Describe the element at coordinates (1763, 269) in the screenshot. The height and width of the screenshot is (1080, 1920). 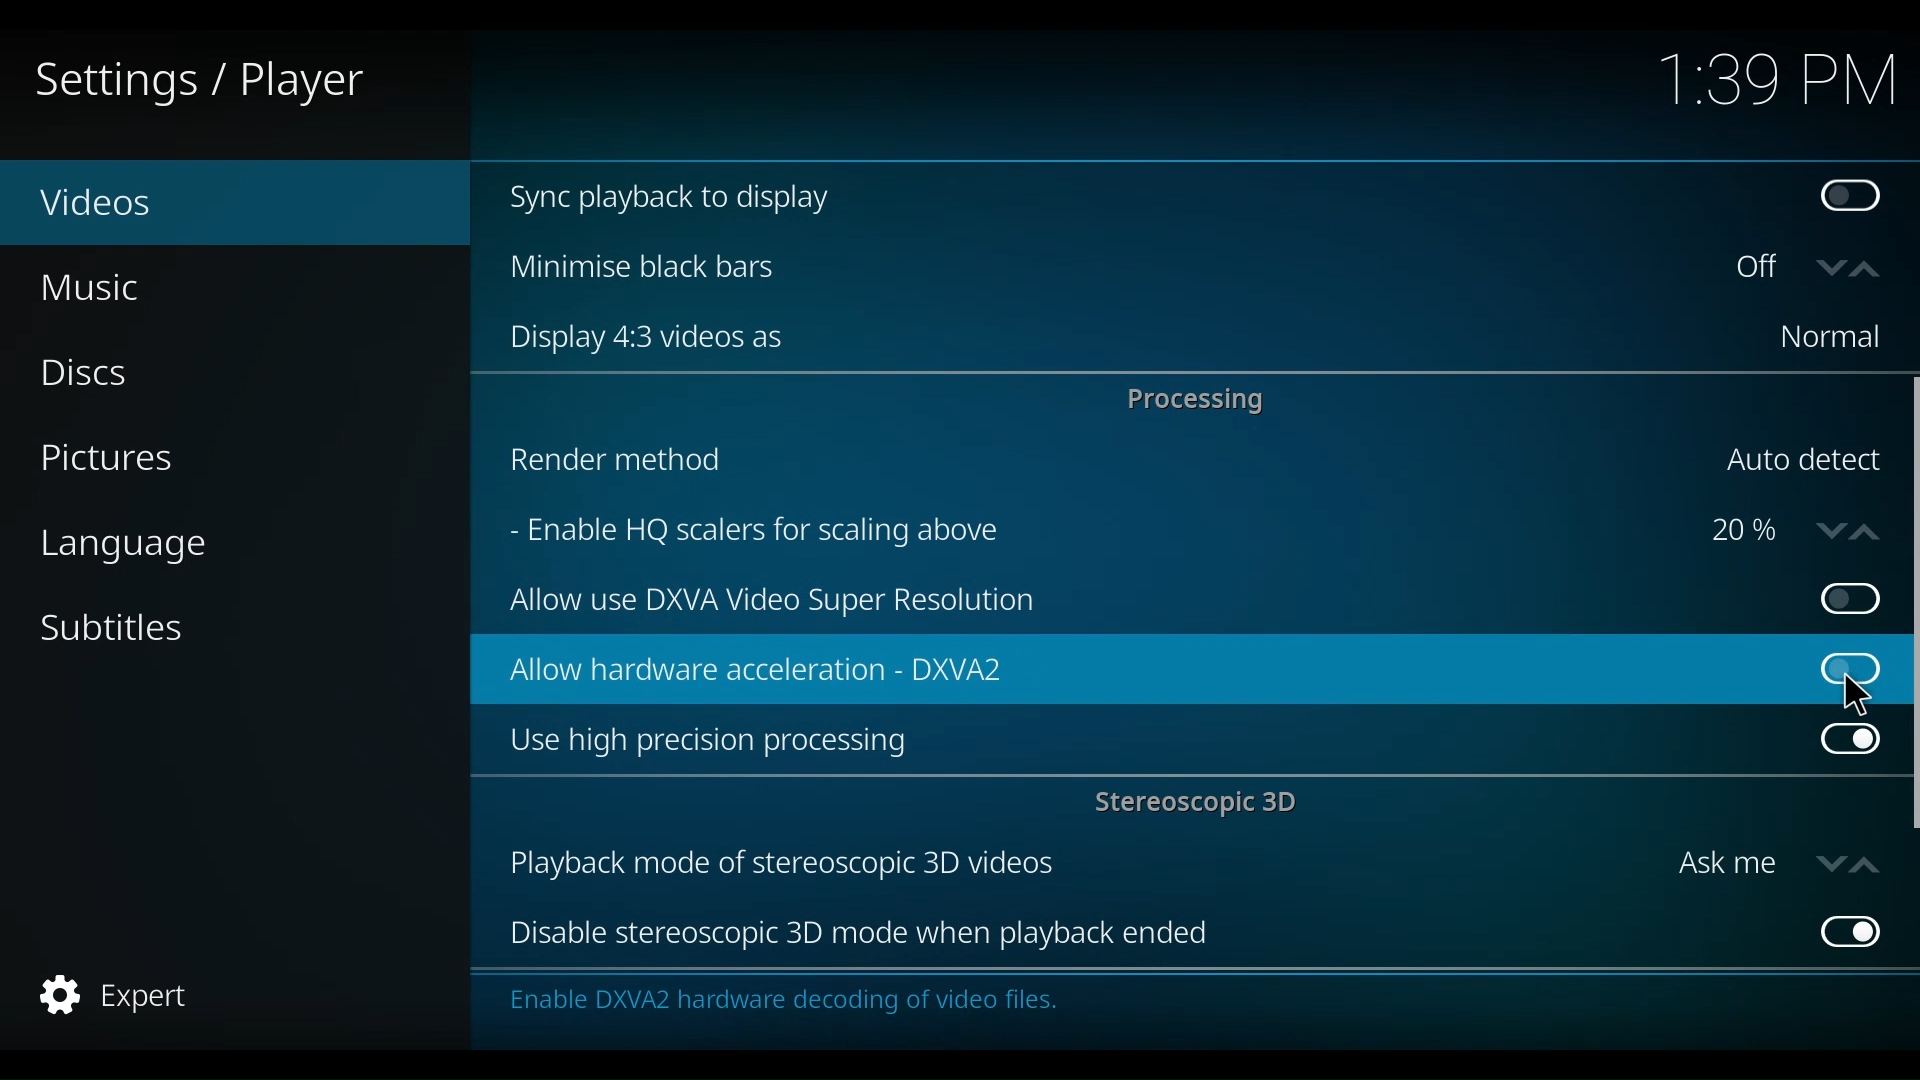
I see `Toggle on or off` at that location.